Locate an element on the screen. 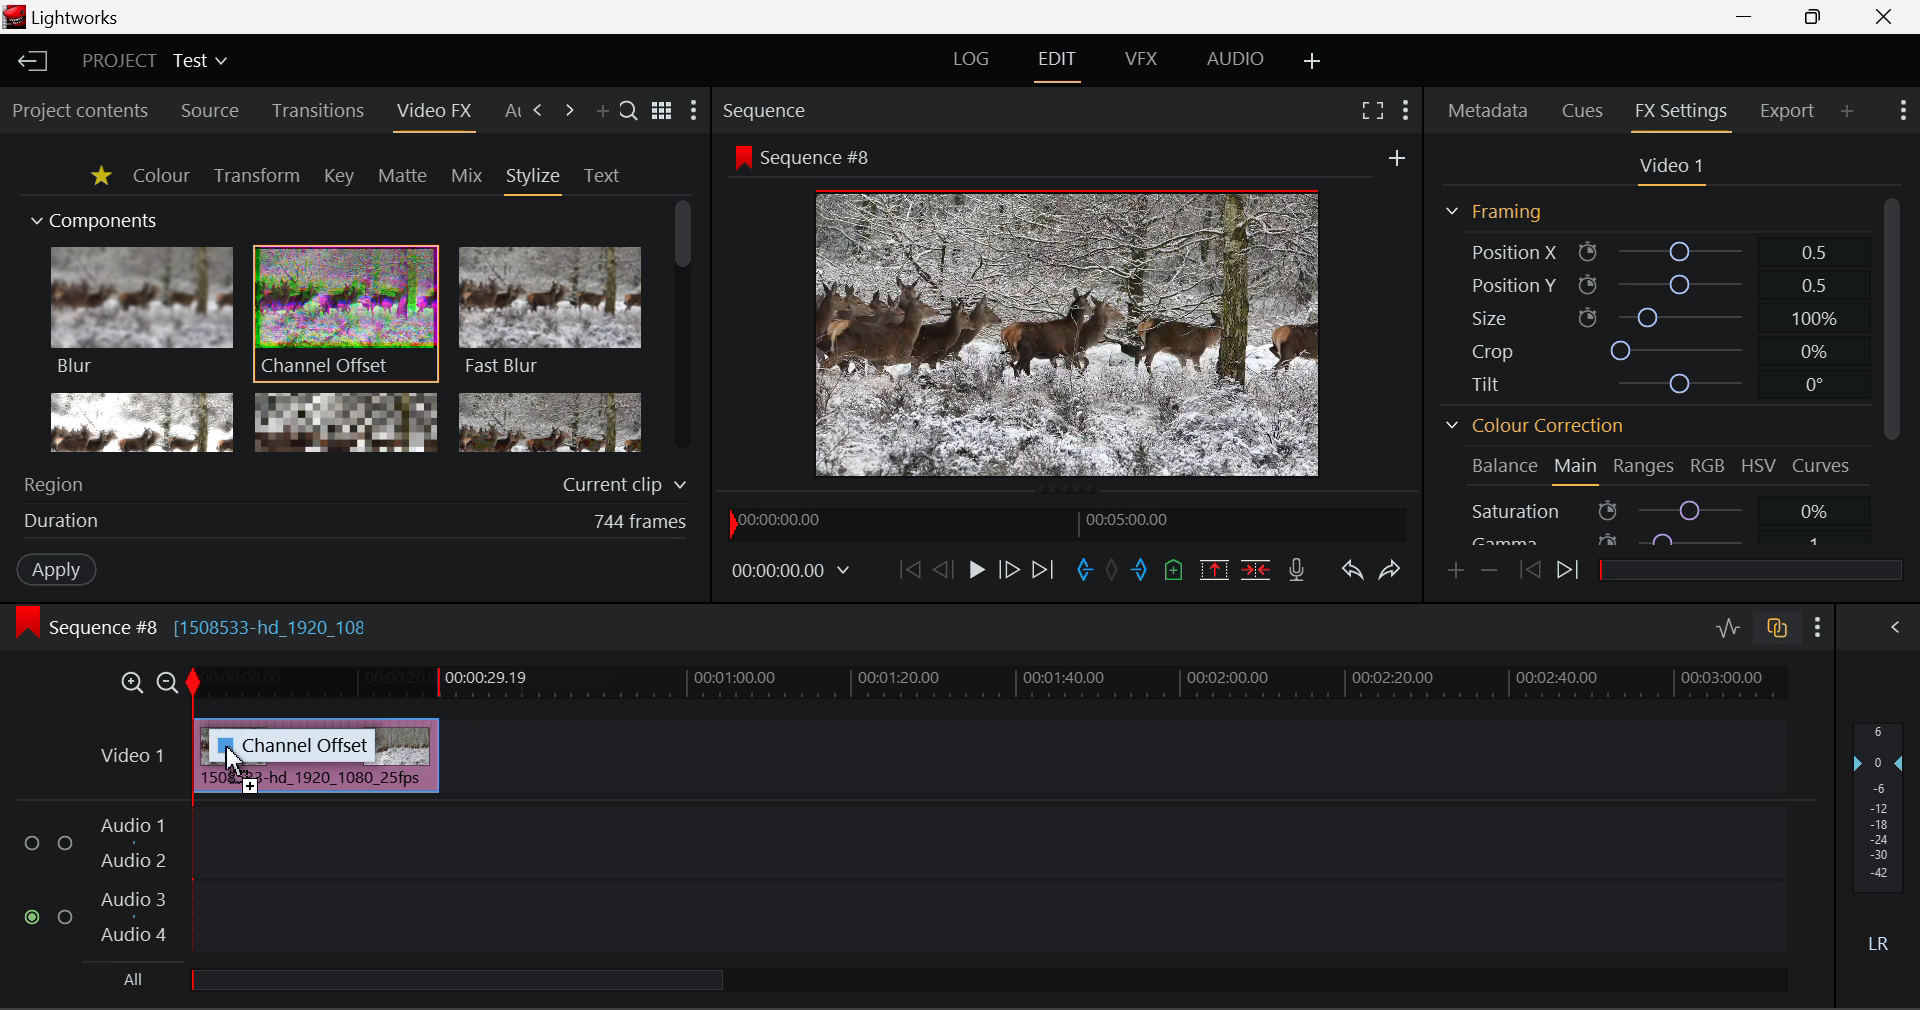 Image resolution: width=1920 pixels, height=1010 pixels. Remove keyframe is located at coordinates (1490, 576).